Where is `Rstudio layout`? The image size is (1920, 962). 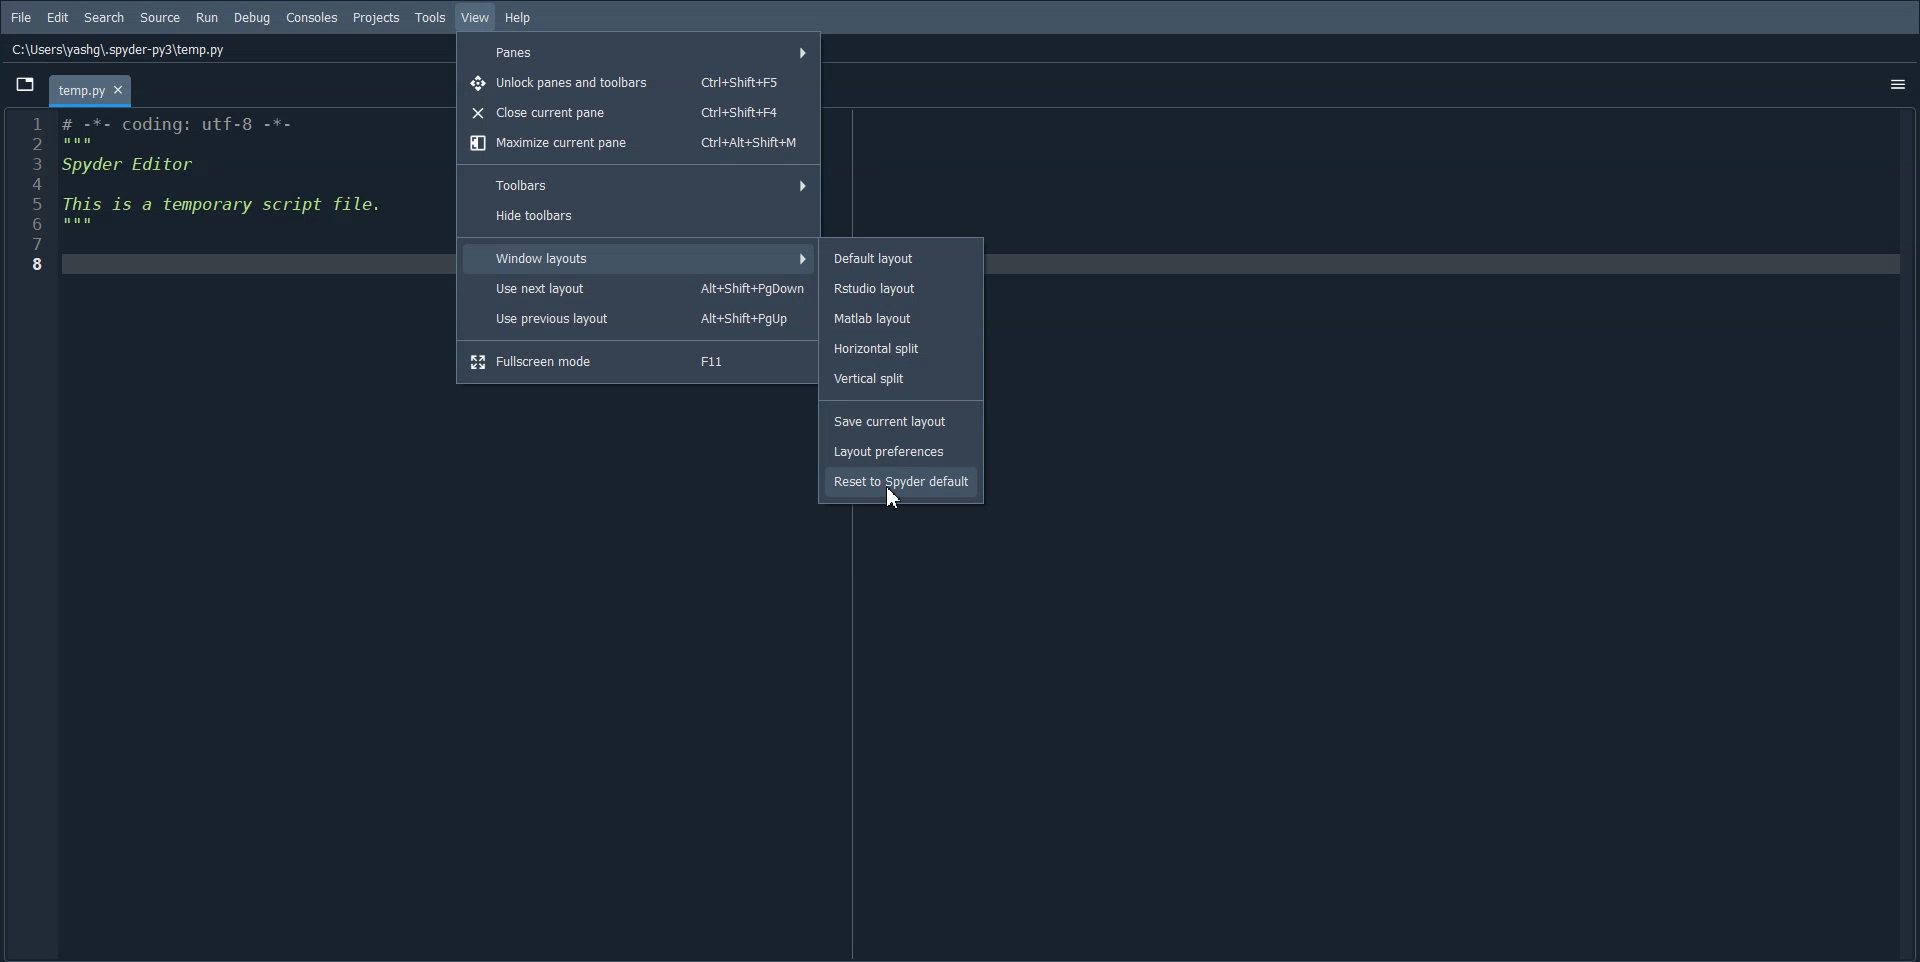
Rstudio layout is located at coordinates (903, 287).